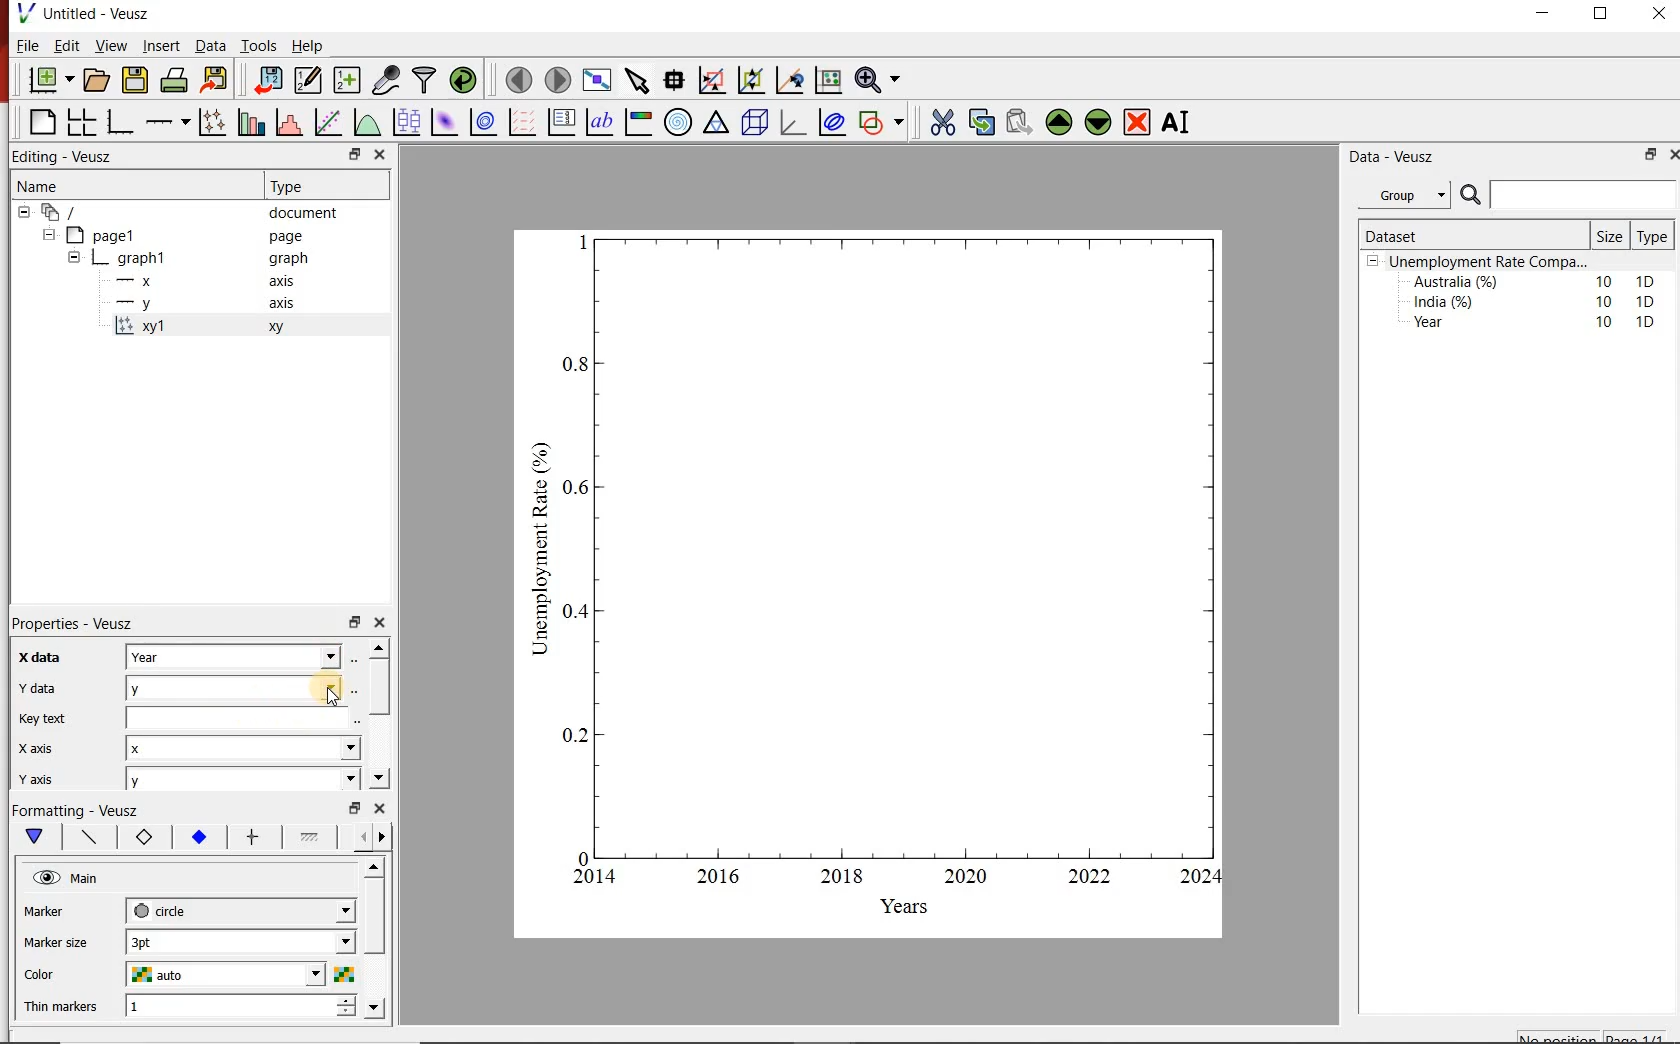  Describe the element at coordinates (58, 914) in the screenshot. I see `MArker` at that location.